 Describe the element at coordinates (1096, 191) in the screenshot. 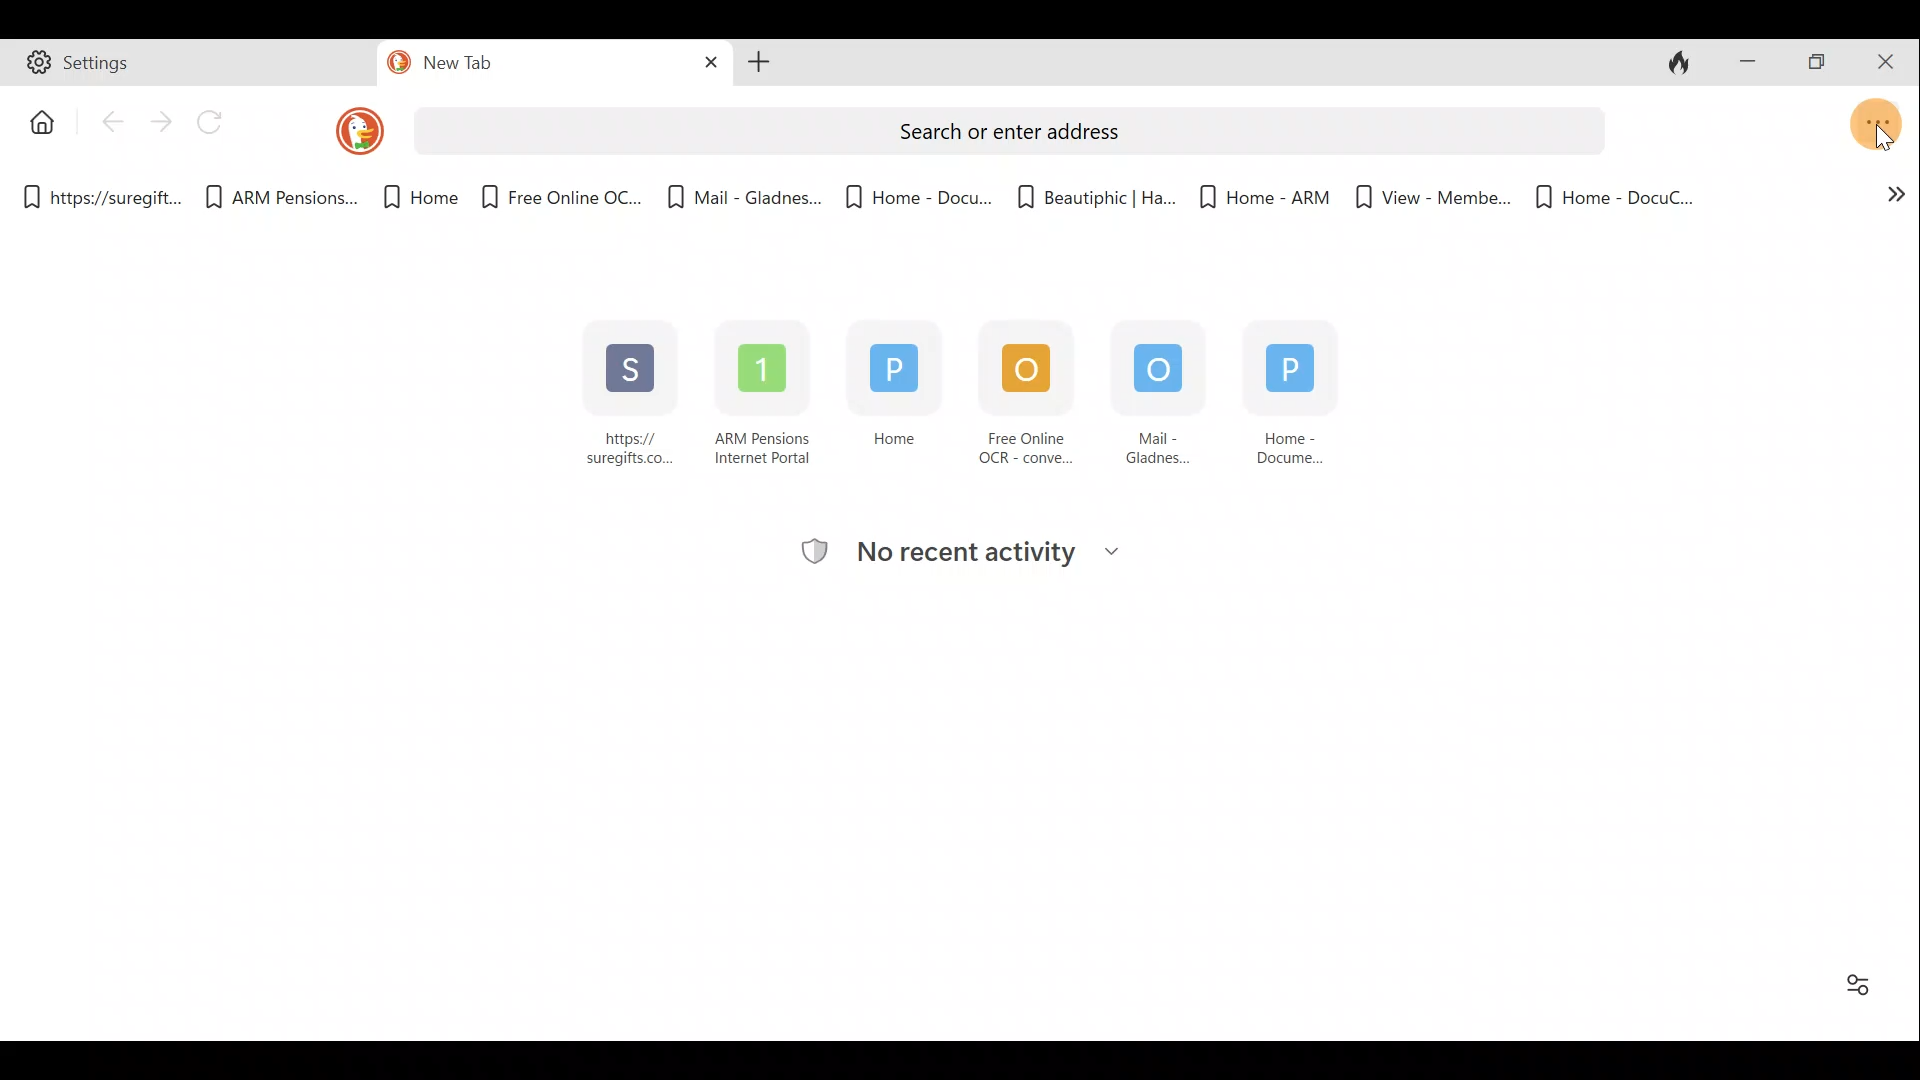

I see `Bookmark 7` at that location.